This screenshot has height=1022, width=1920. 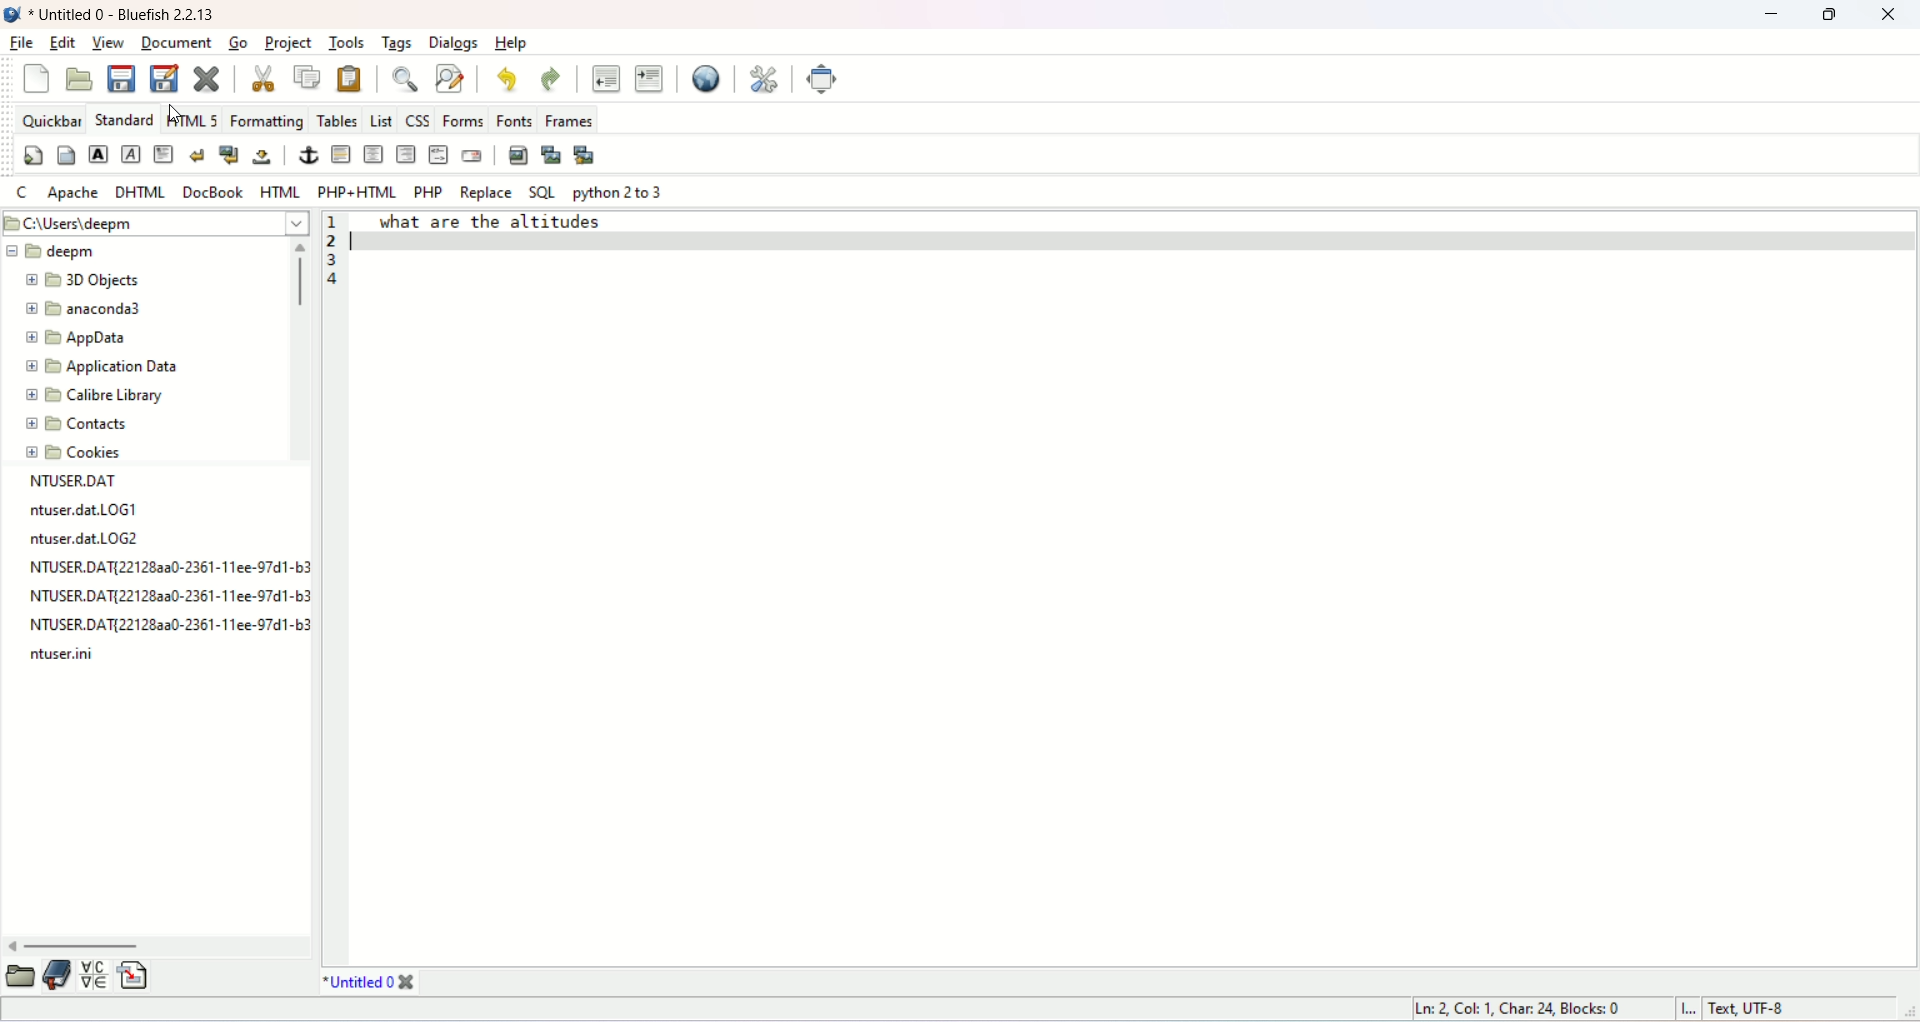 I want to click on undo, so click(x=508, y=77).